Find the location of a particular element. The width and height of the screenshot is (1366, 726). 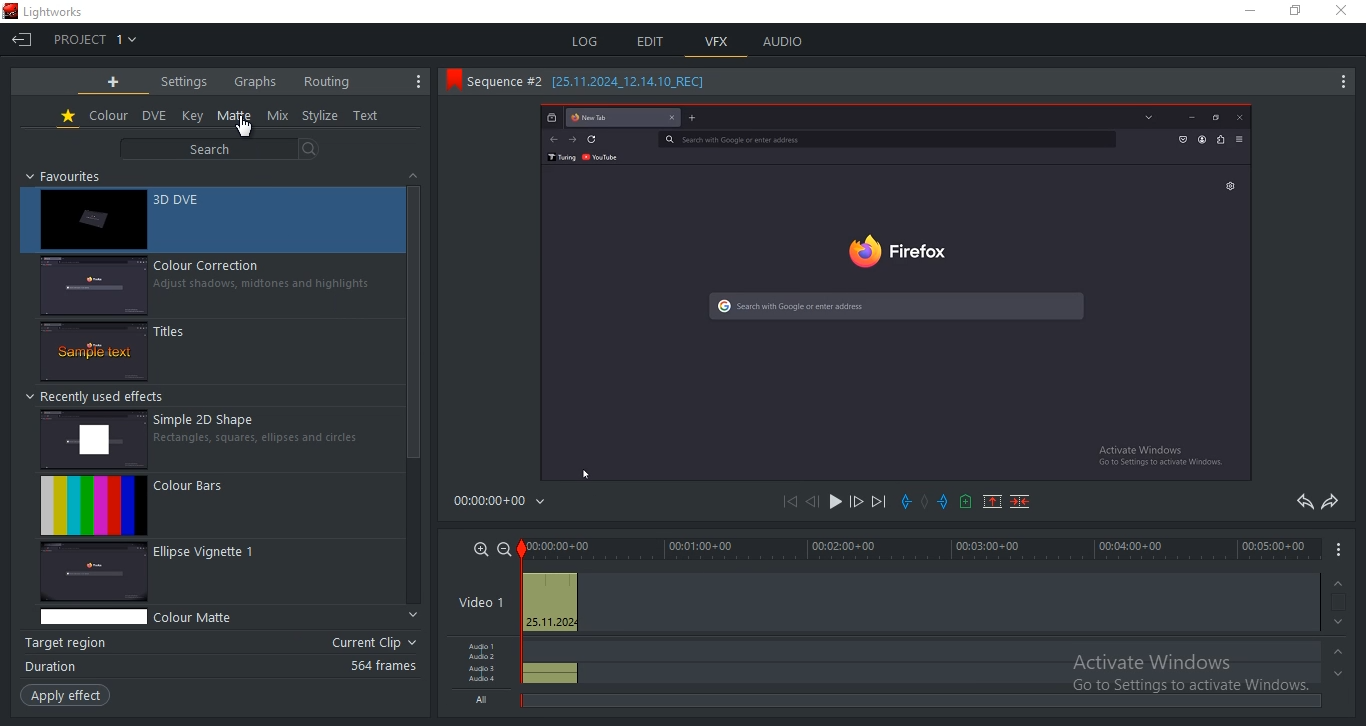

play is located at coordinates (833, 504).